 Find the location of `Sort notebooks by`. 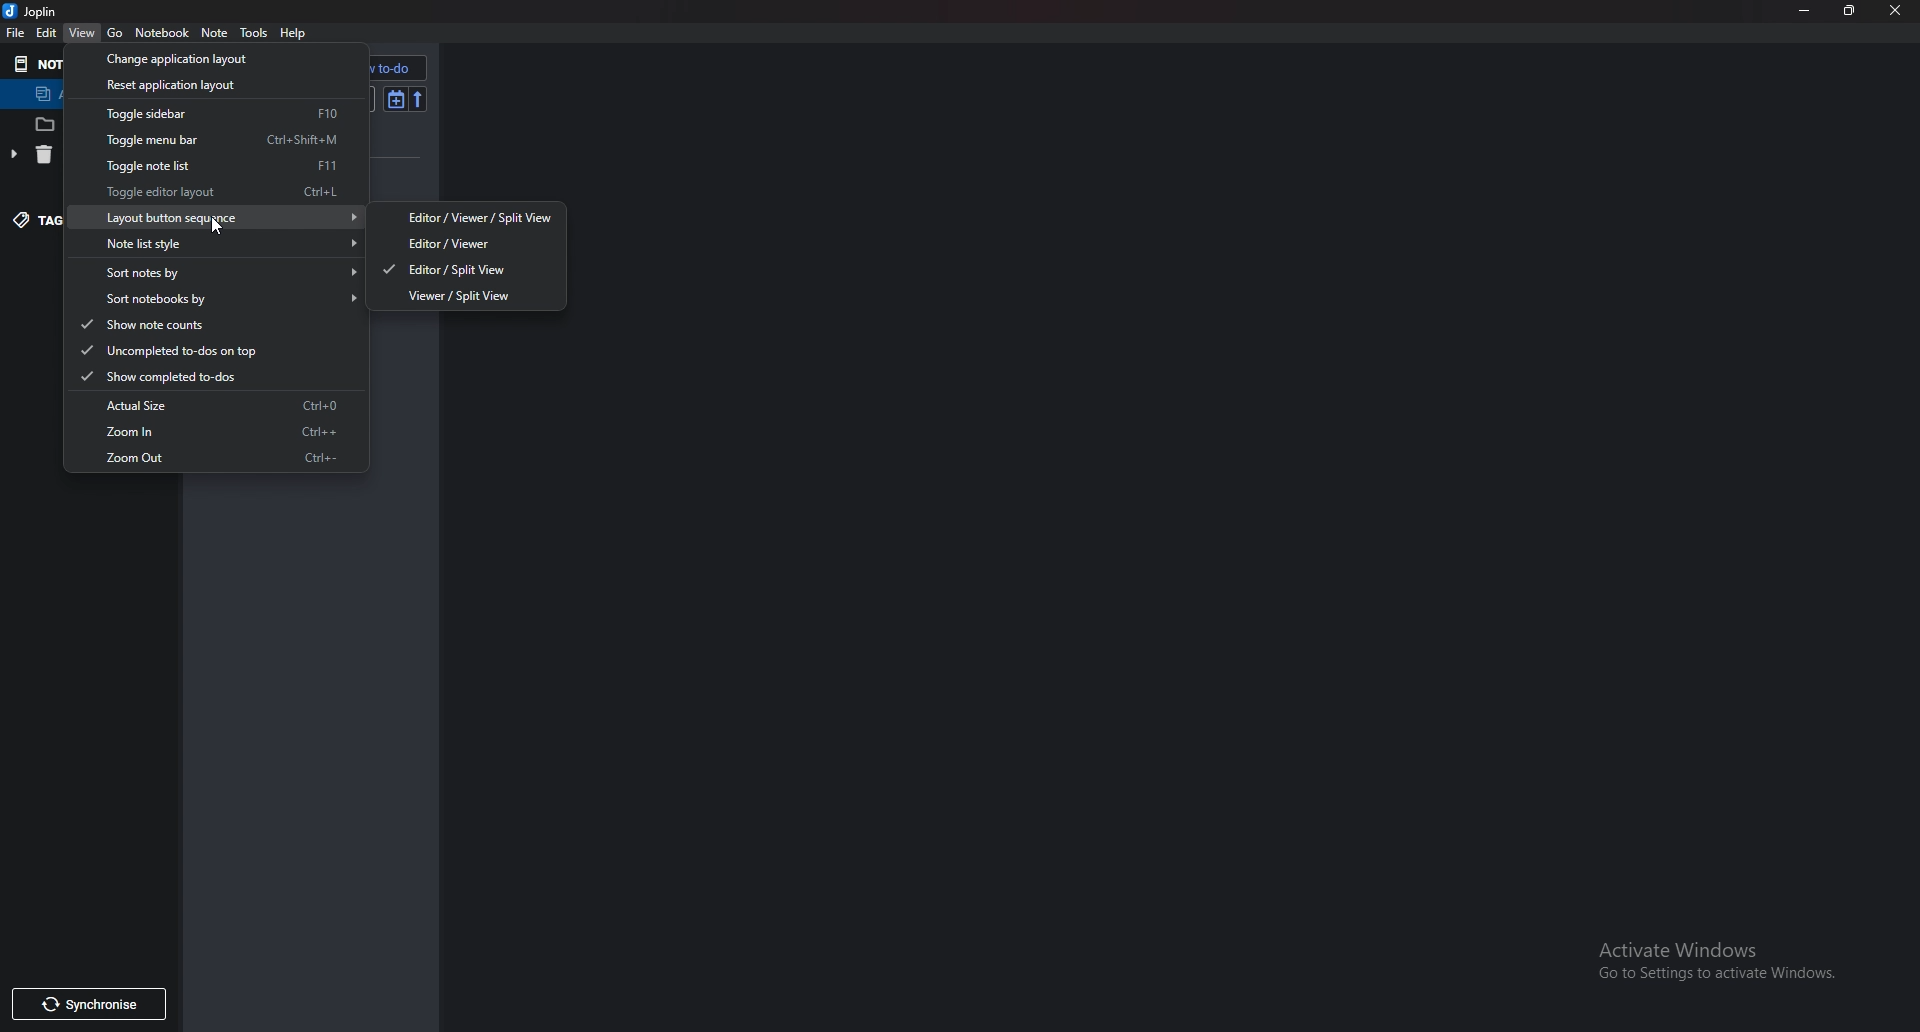

Sort notebooks by is located at coordinates (223, 299).